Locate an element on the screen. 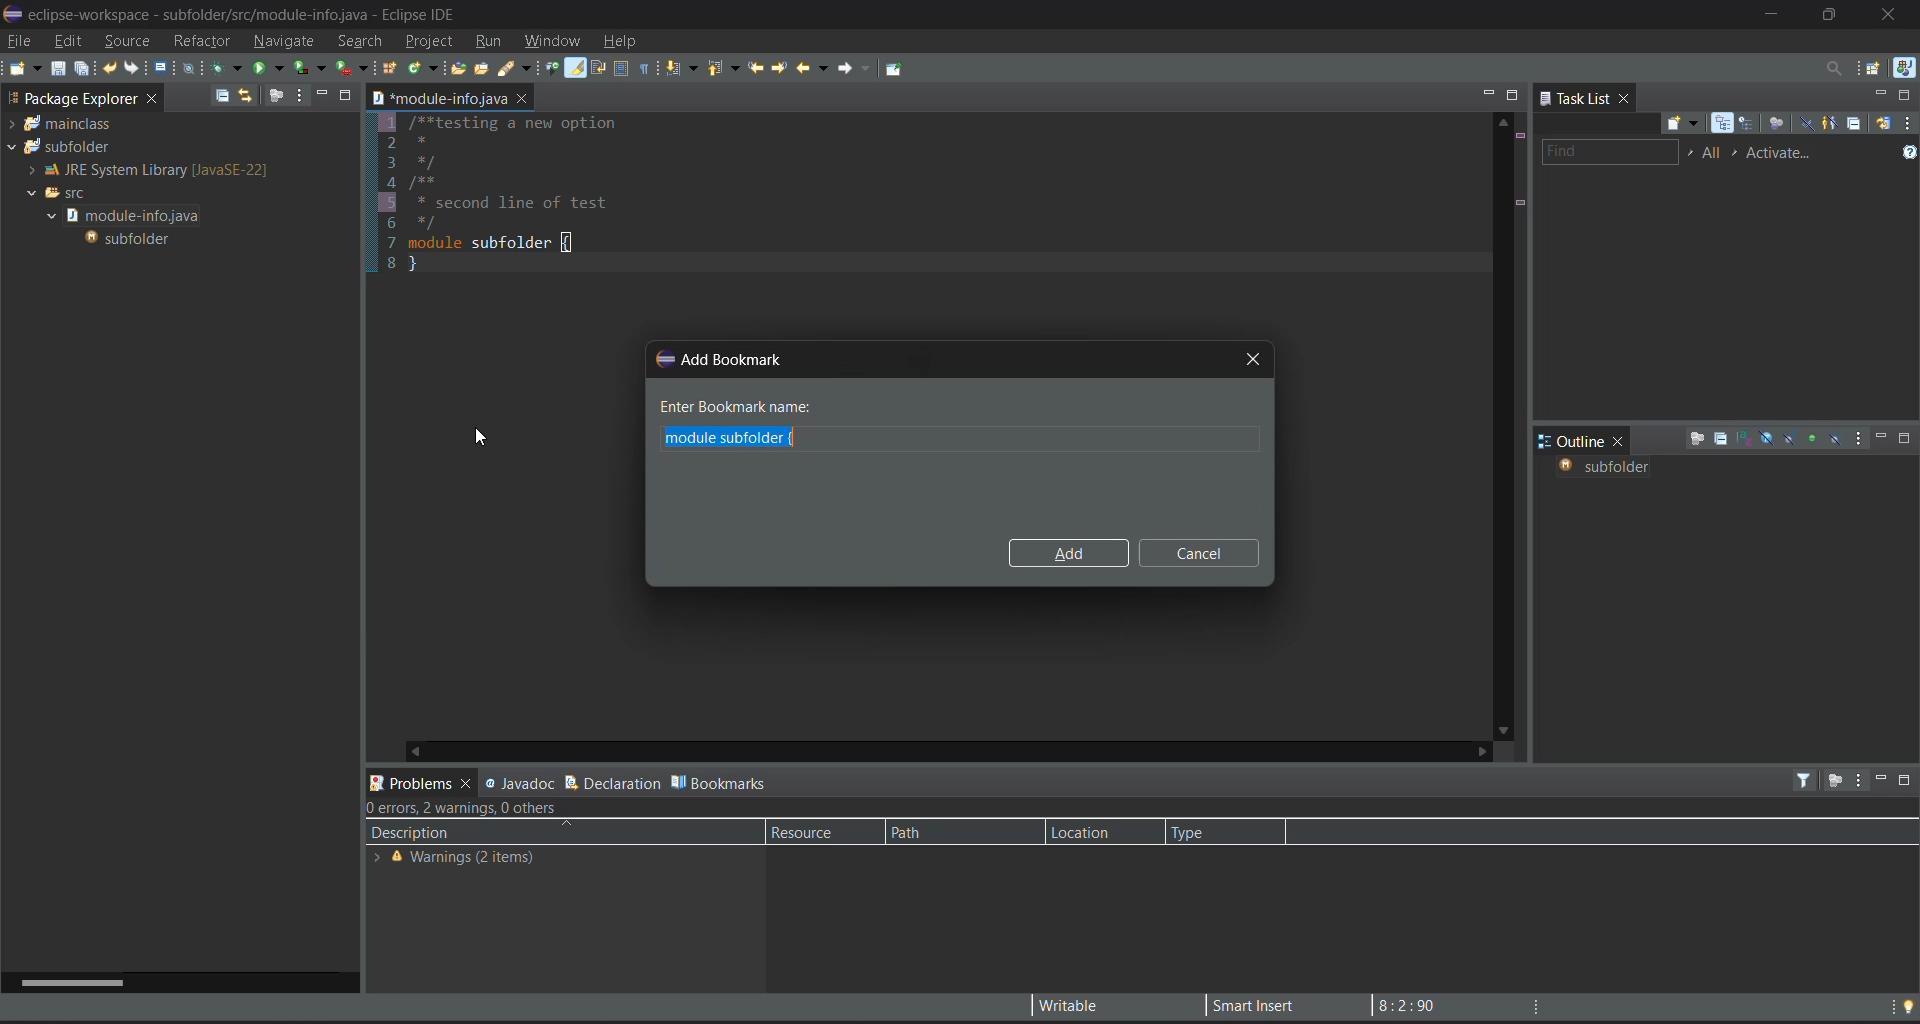 This screenshot has height=1024, width=1920. enter bookmark name is located at coordinates (737, 406).